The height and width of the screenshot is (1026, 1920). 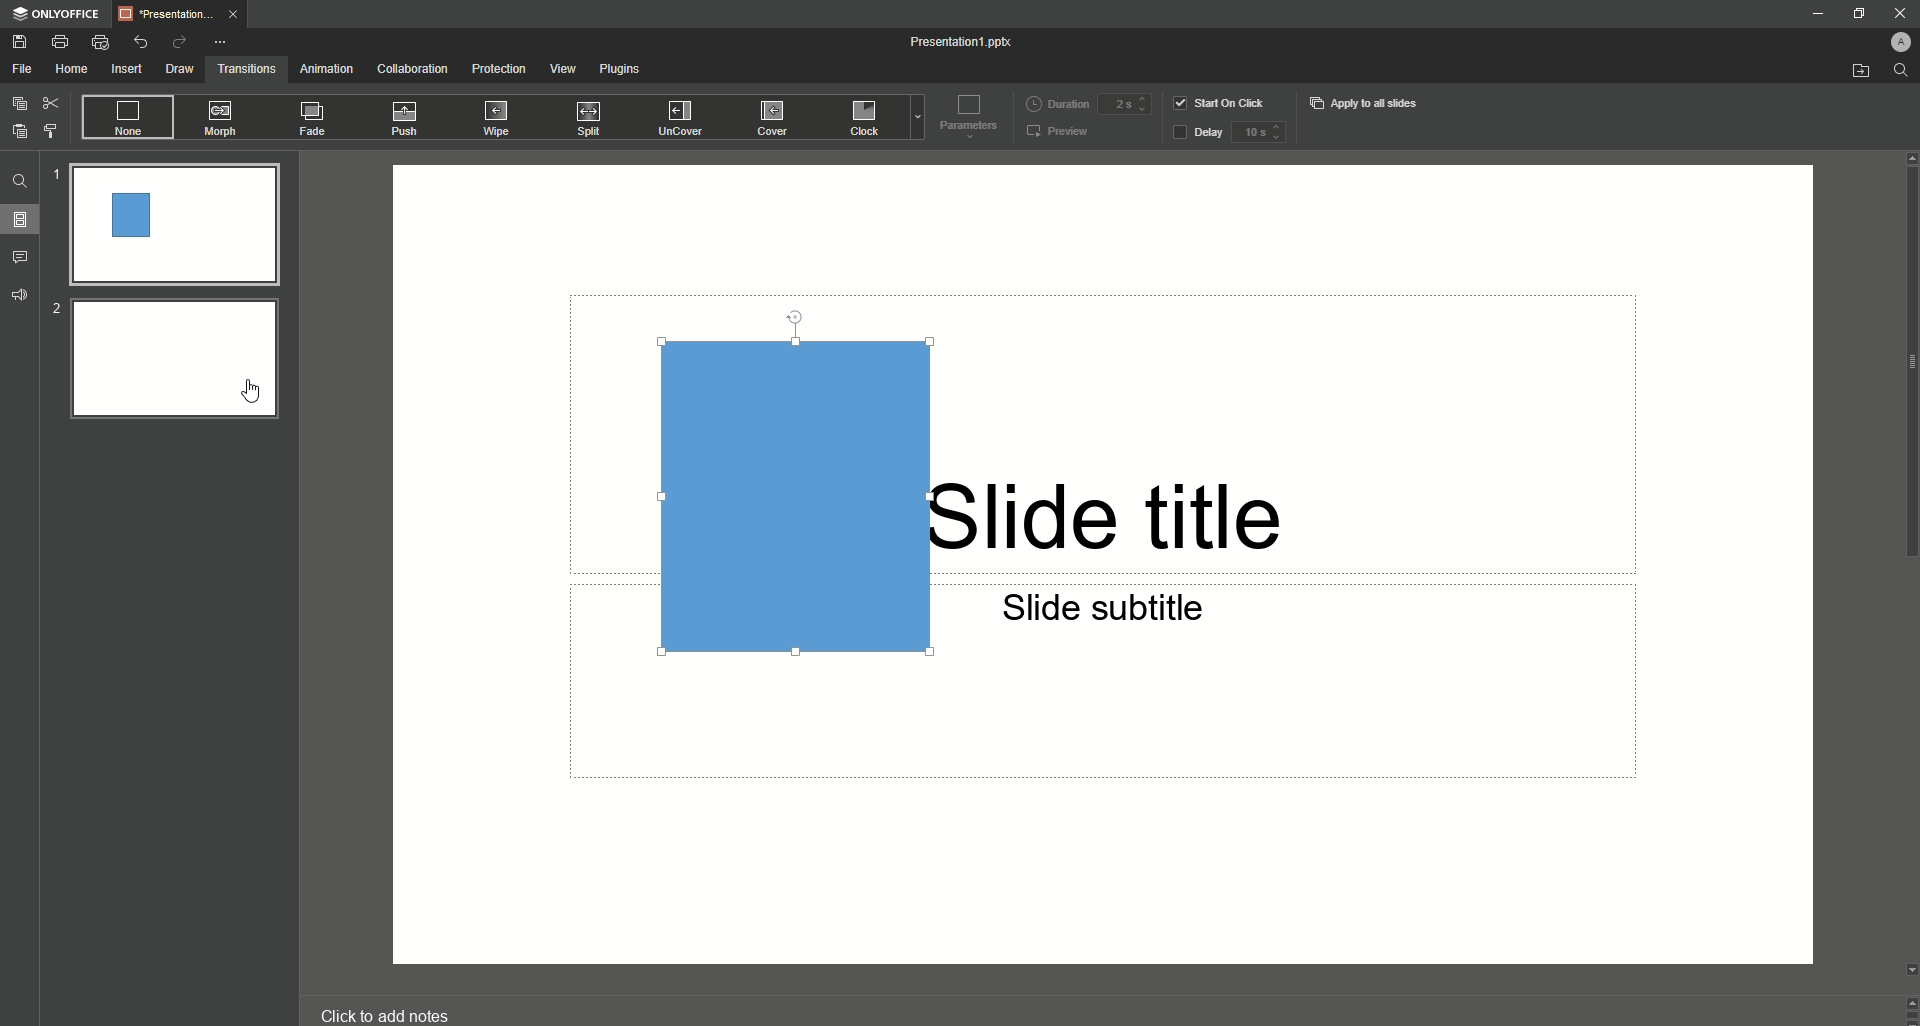 I want to click on Wipe, so click(x=491, y=118).